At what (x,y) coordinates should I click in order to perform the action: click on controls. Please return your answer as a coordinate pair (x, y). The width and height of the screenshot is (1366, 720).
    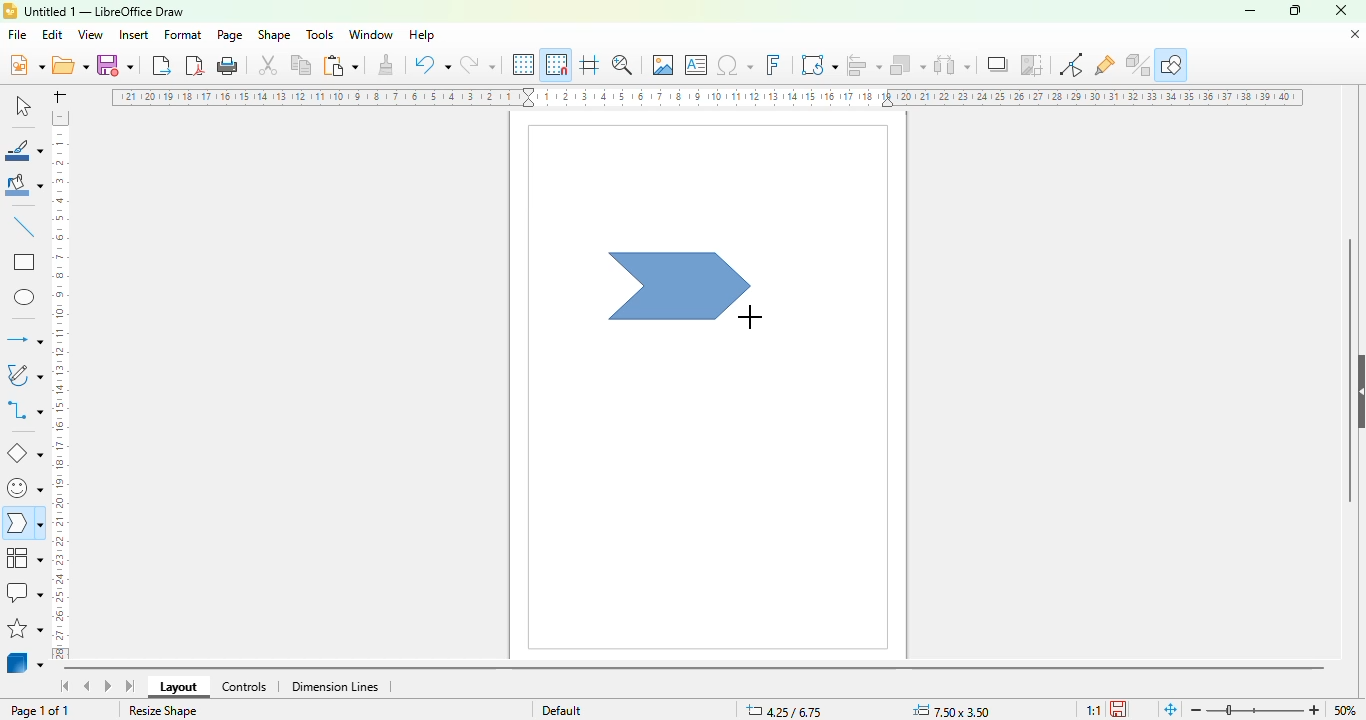
    Looking at the image, I should click on (244, 687).